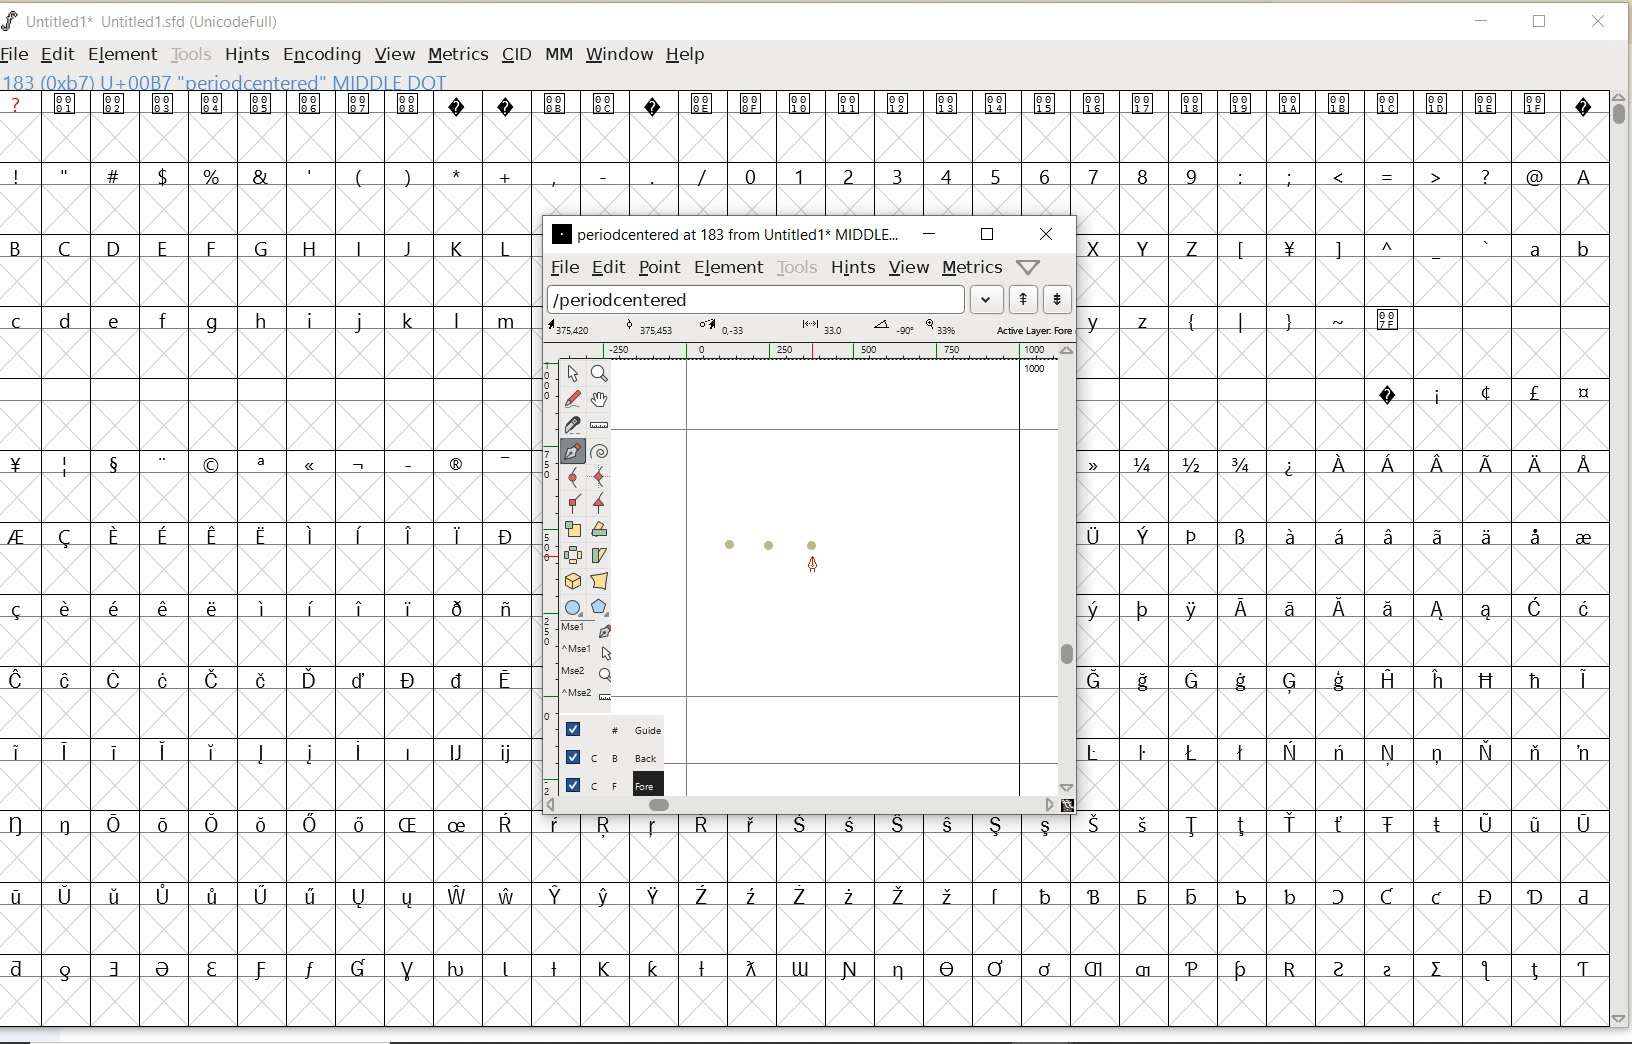  Describe the element at coordinates (599, 475) in the screenshot. I see `add a curve point always either horizontal or vertical` at that location.